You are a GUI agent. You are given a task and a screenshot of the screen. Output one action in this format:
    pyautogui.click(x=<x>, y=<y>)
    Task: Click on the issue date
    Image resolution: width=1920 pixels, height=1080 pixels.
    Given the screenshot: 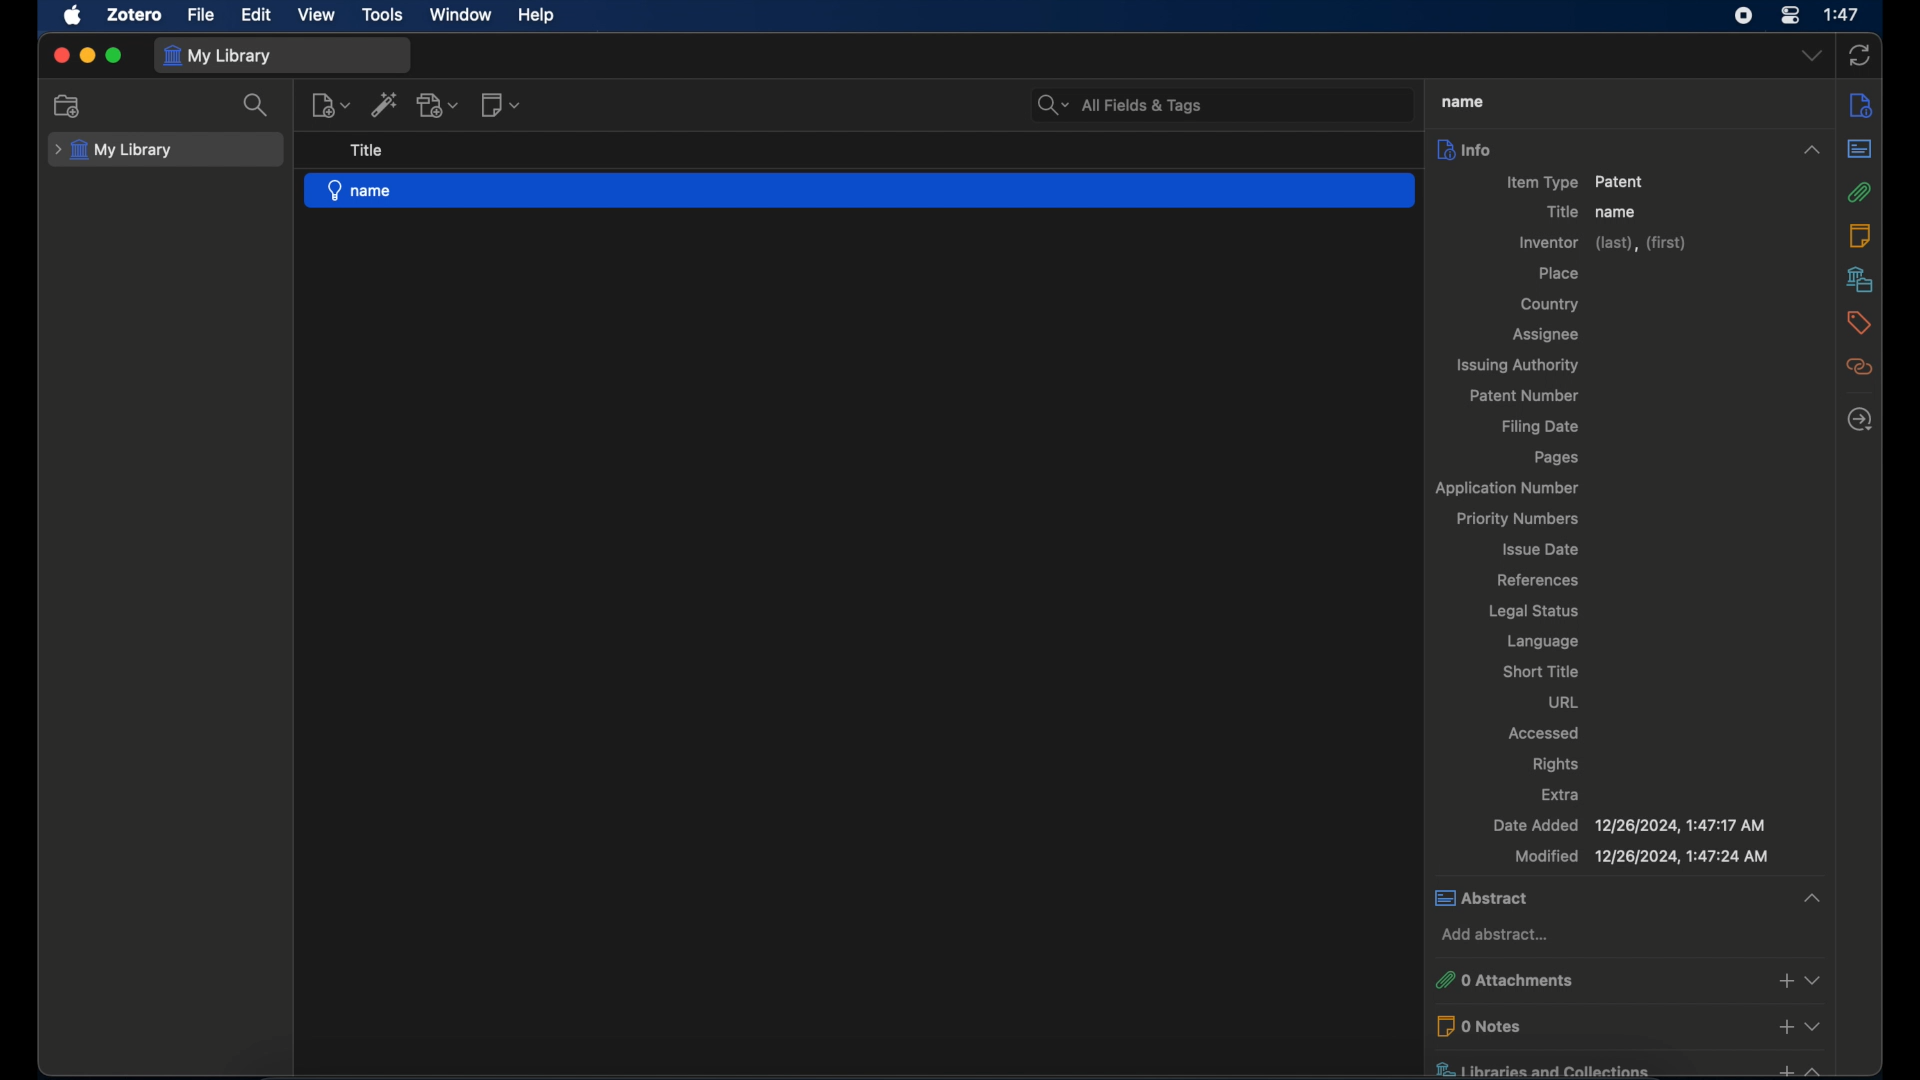 What is the action you would take?
    pyautogui.click(x=1538, y=549)
    